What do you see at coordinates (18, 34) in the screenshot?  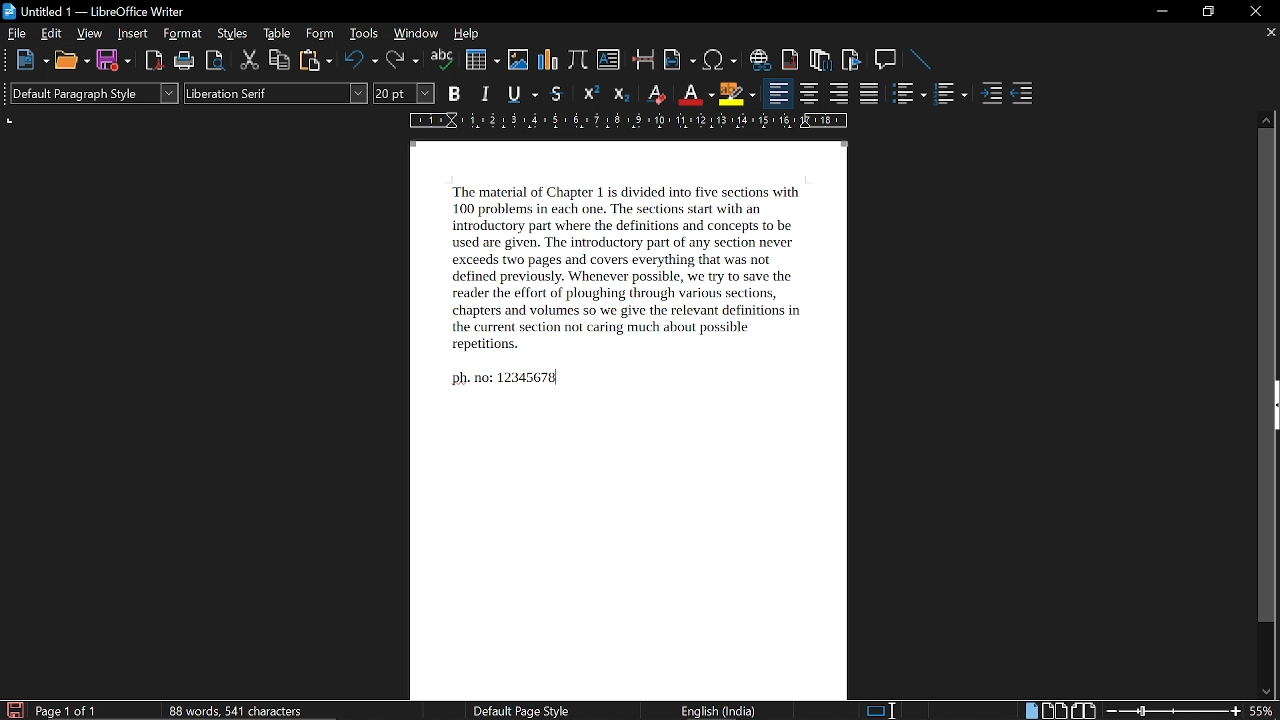 I see `file` at bounding box center [18, 34].